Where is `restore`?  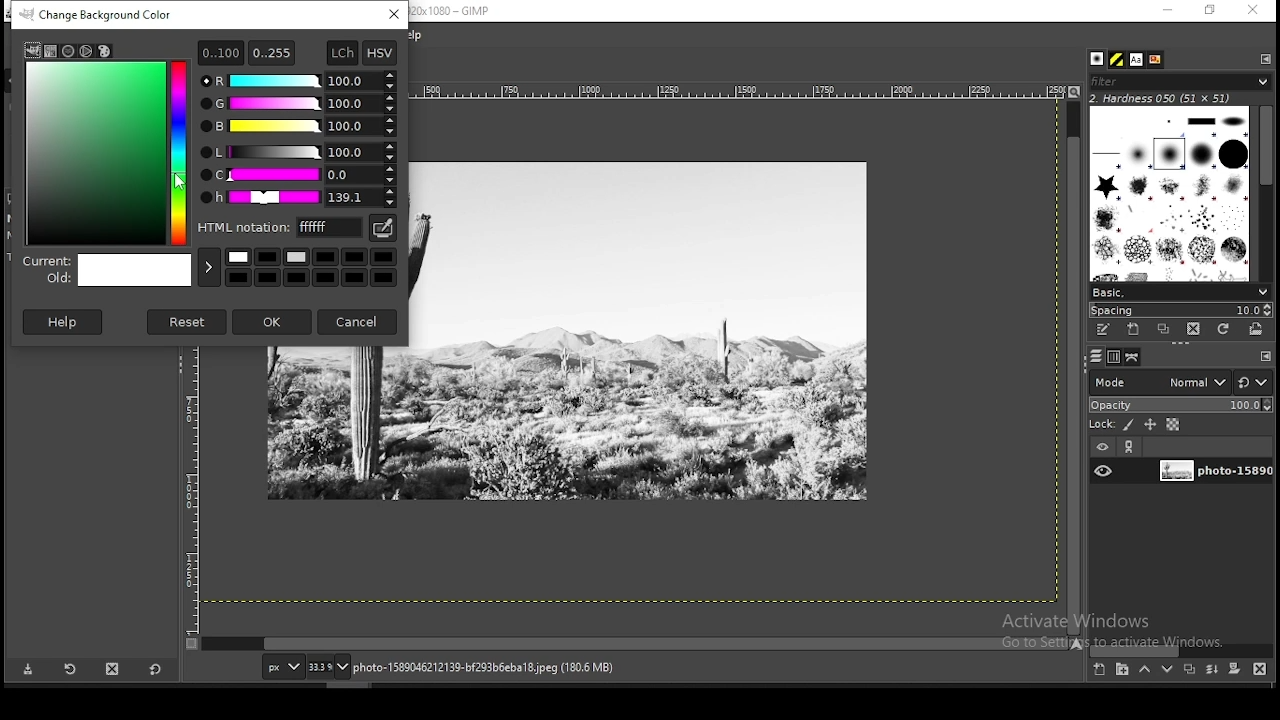
restore is located at coordinates (1211, 10).